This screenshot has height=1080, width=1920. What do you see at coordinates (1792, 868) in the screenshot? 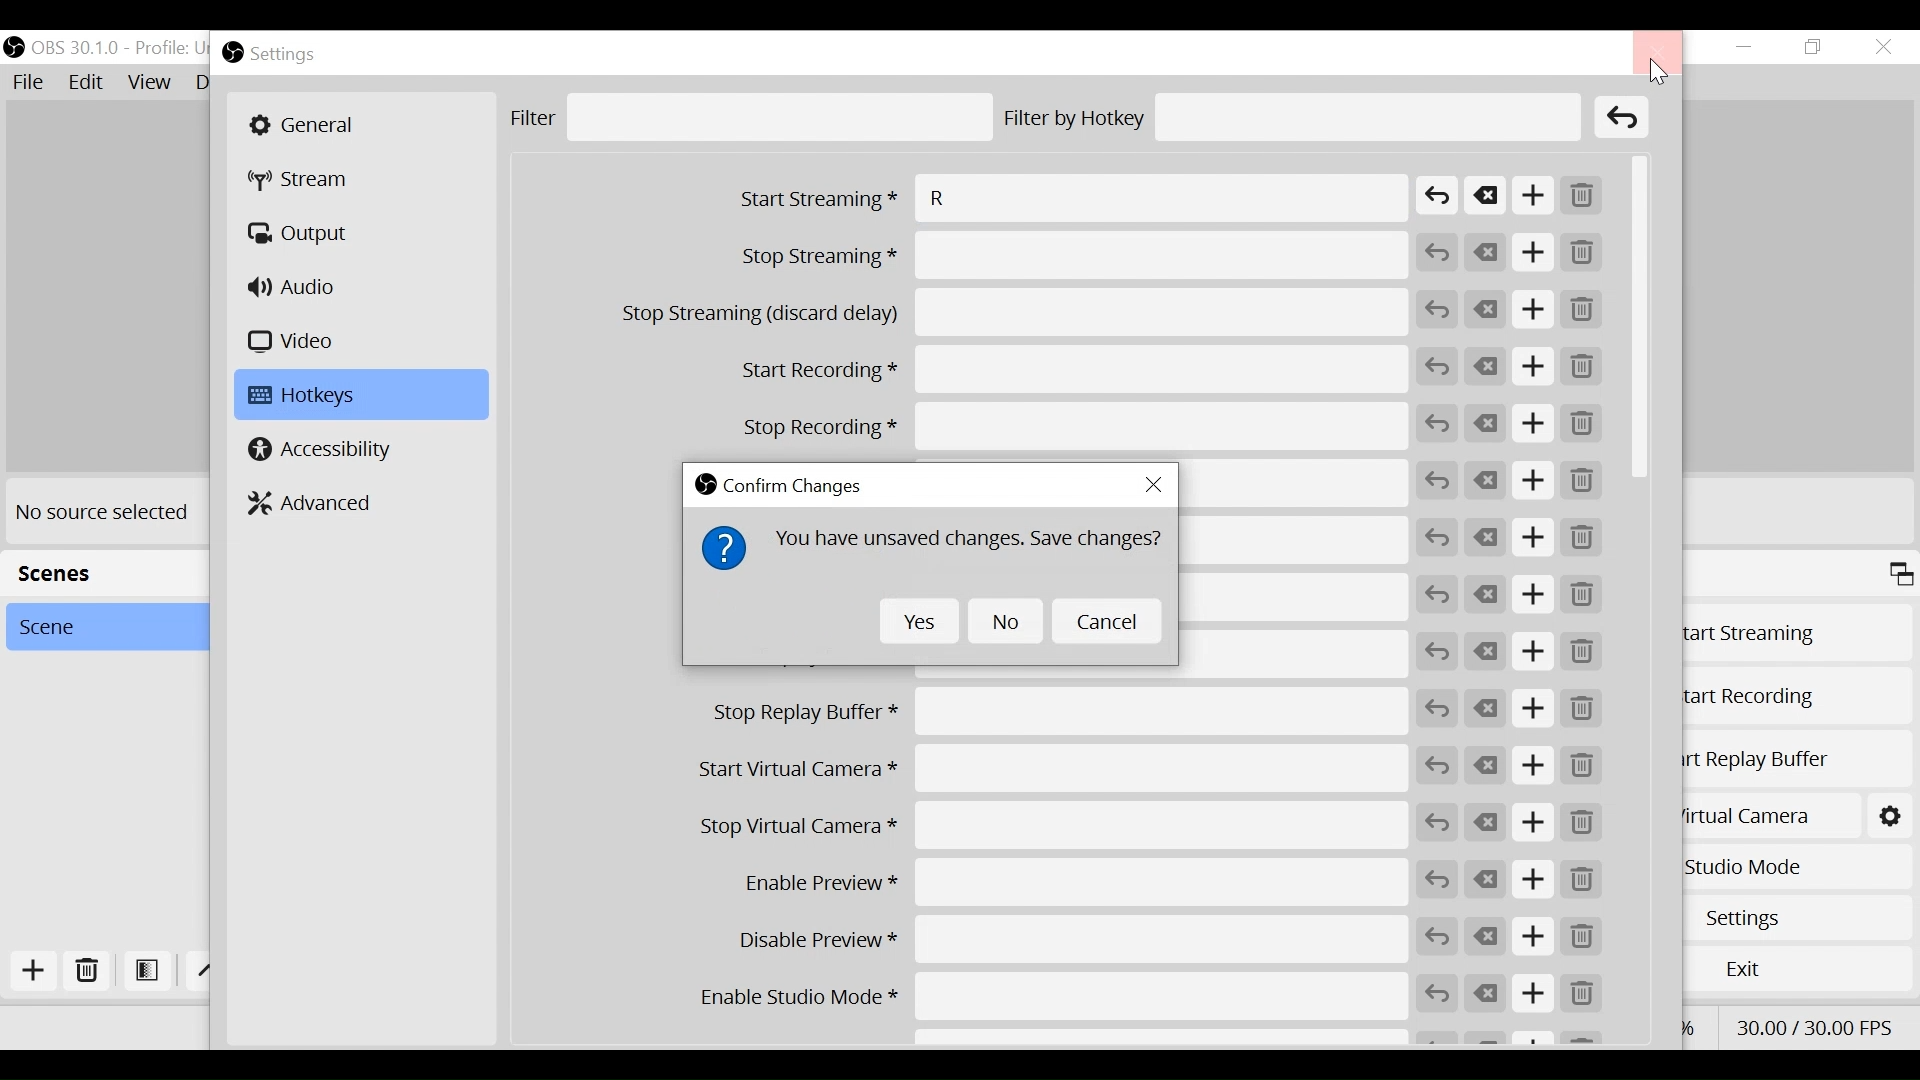
I see `Studio Mode` at bounding box center [1792, 868].